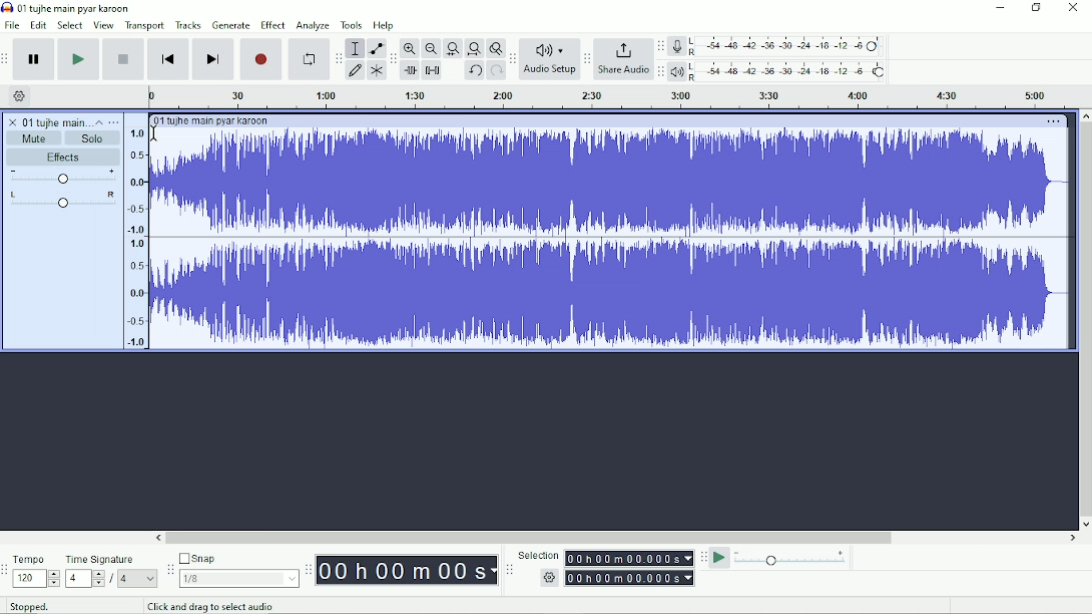 The image size is (1092, 614). Describe the element at coordinates (101, 560) in the screenshot. I see `Time Signature` at that location.